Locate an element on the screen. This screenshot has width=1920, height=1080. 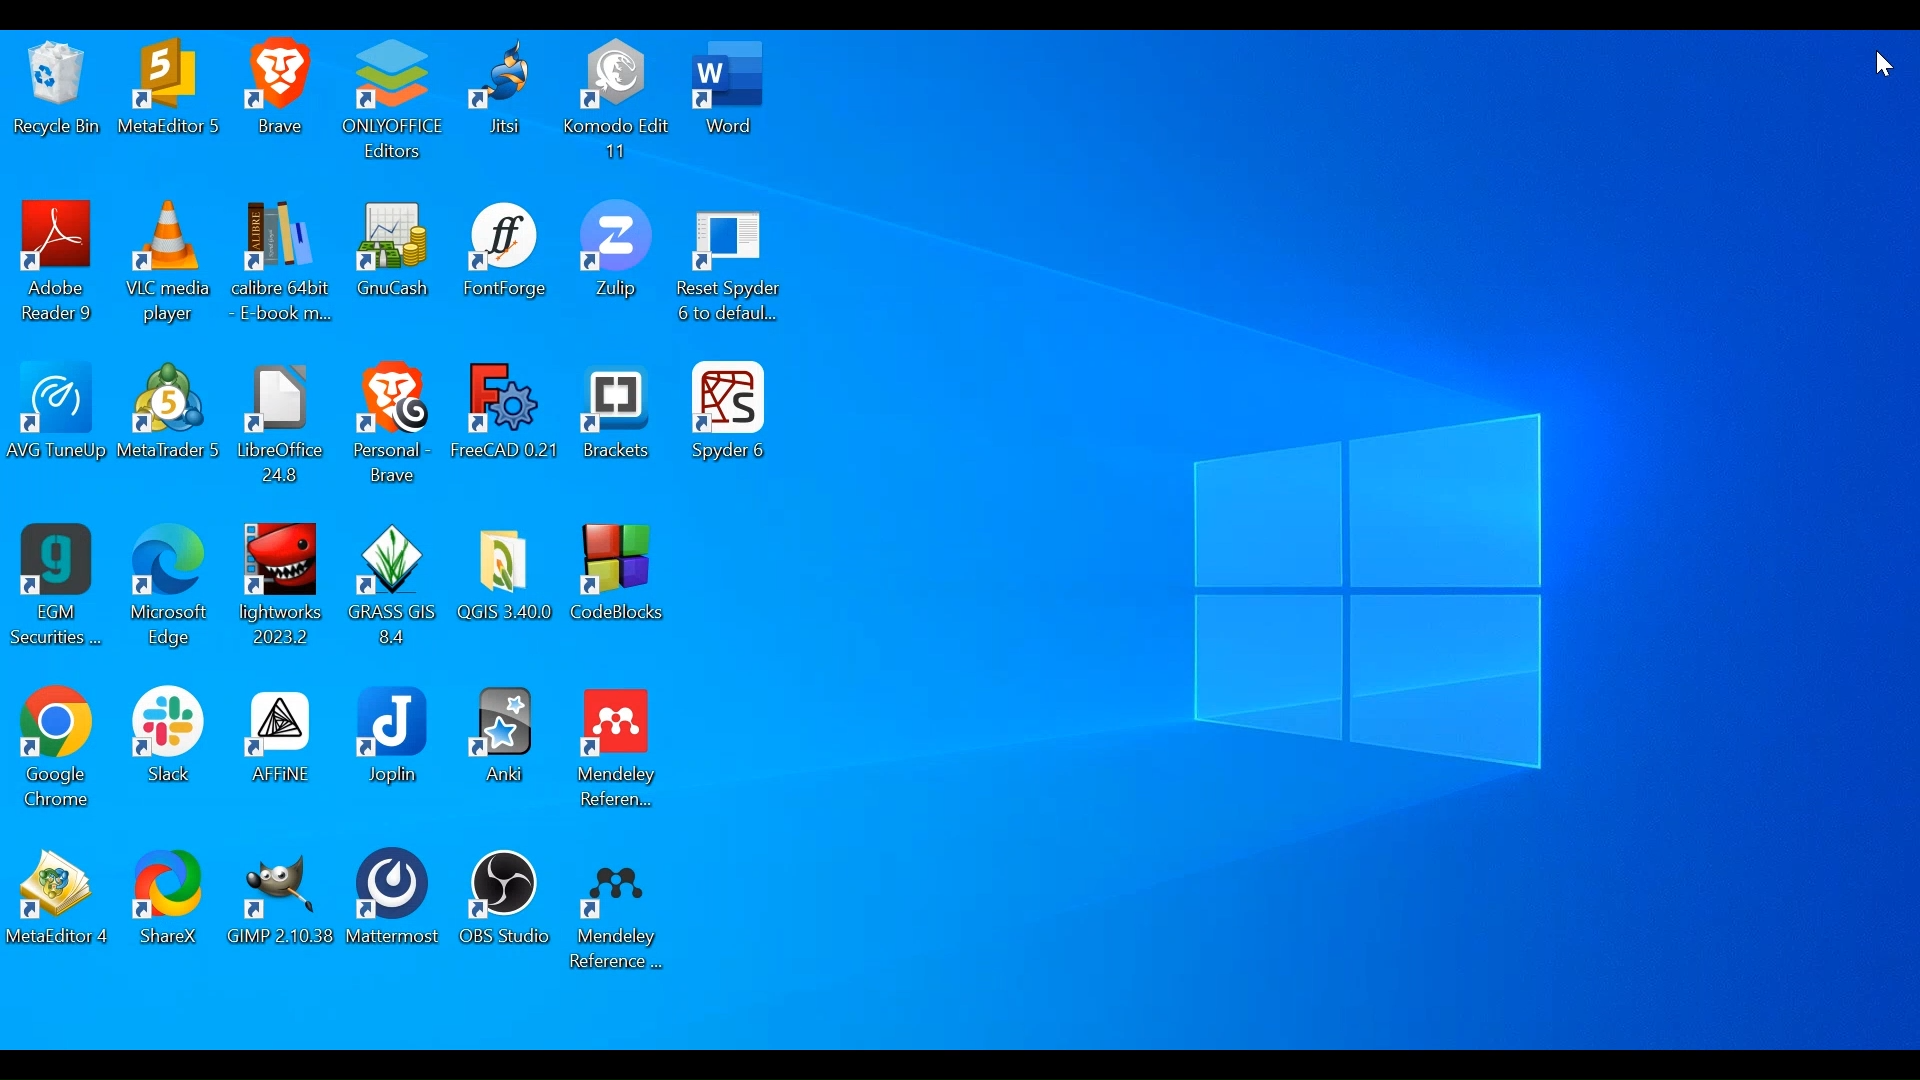
Mendeley Reference is located at coordinates (616, 913).